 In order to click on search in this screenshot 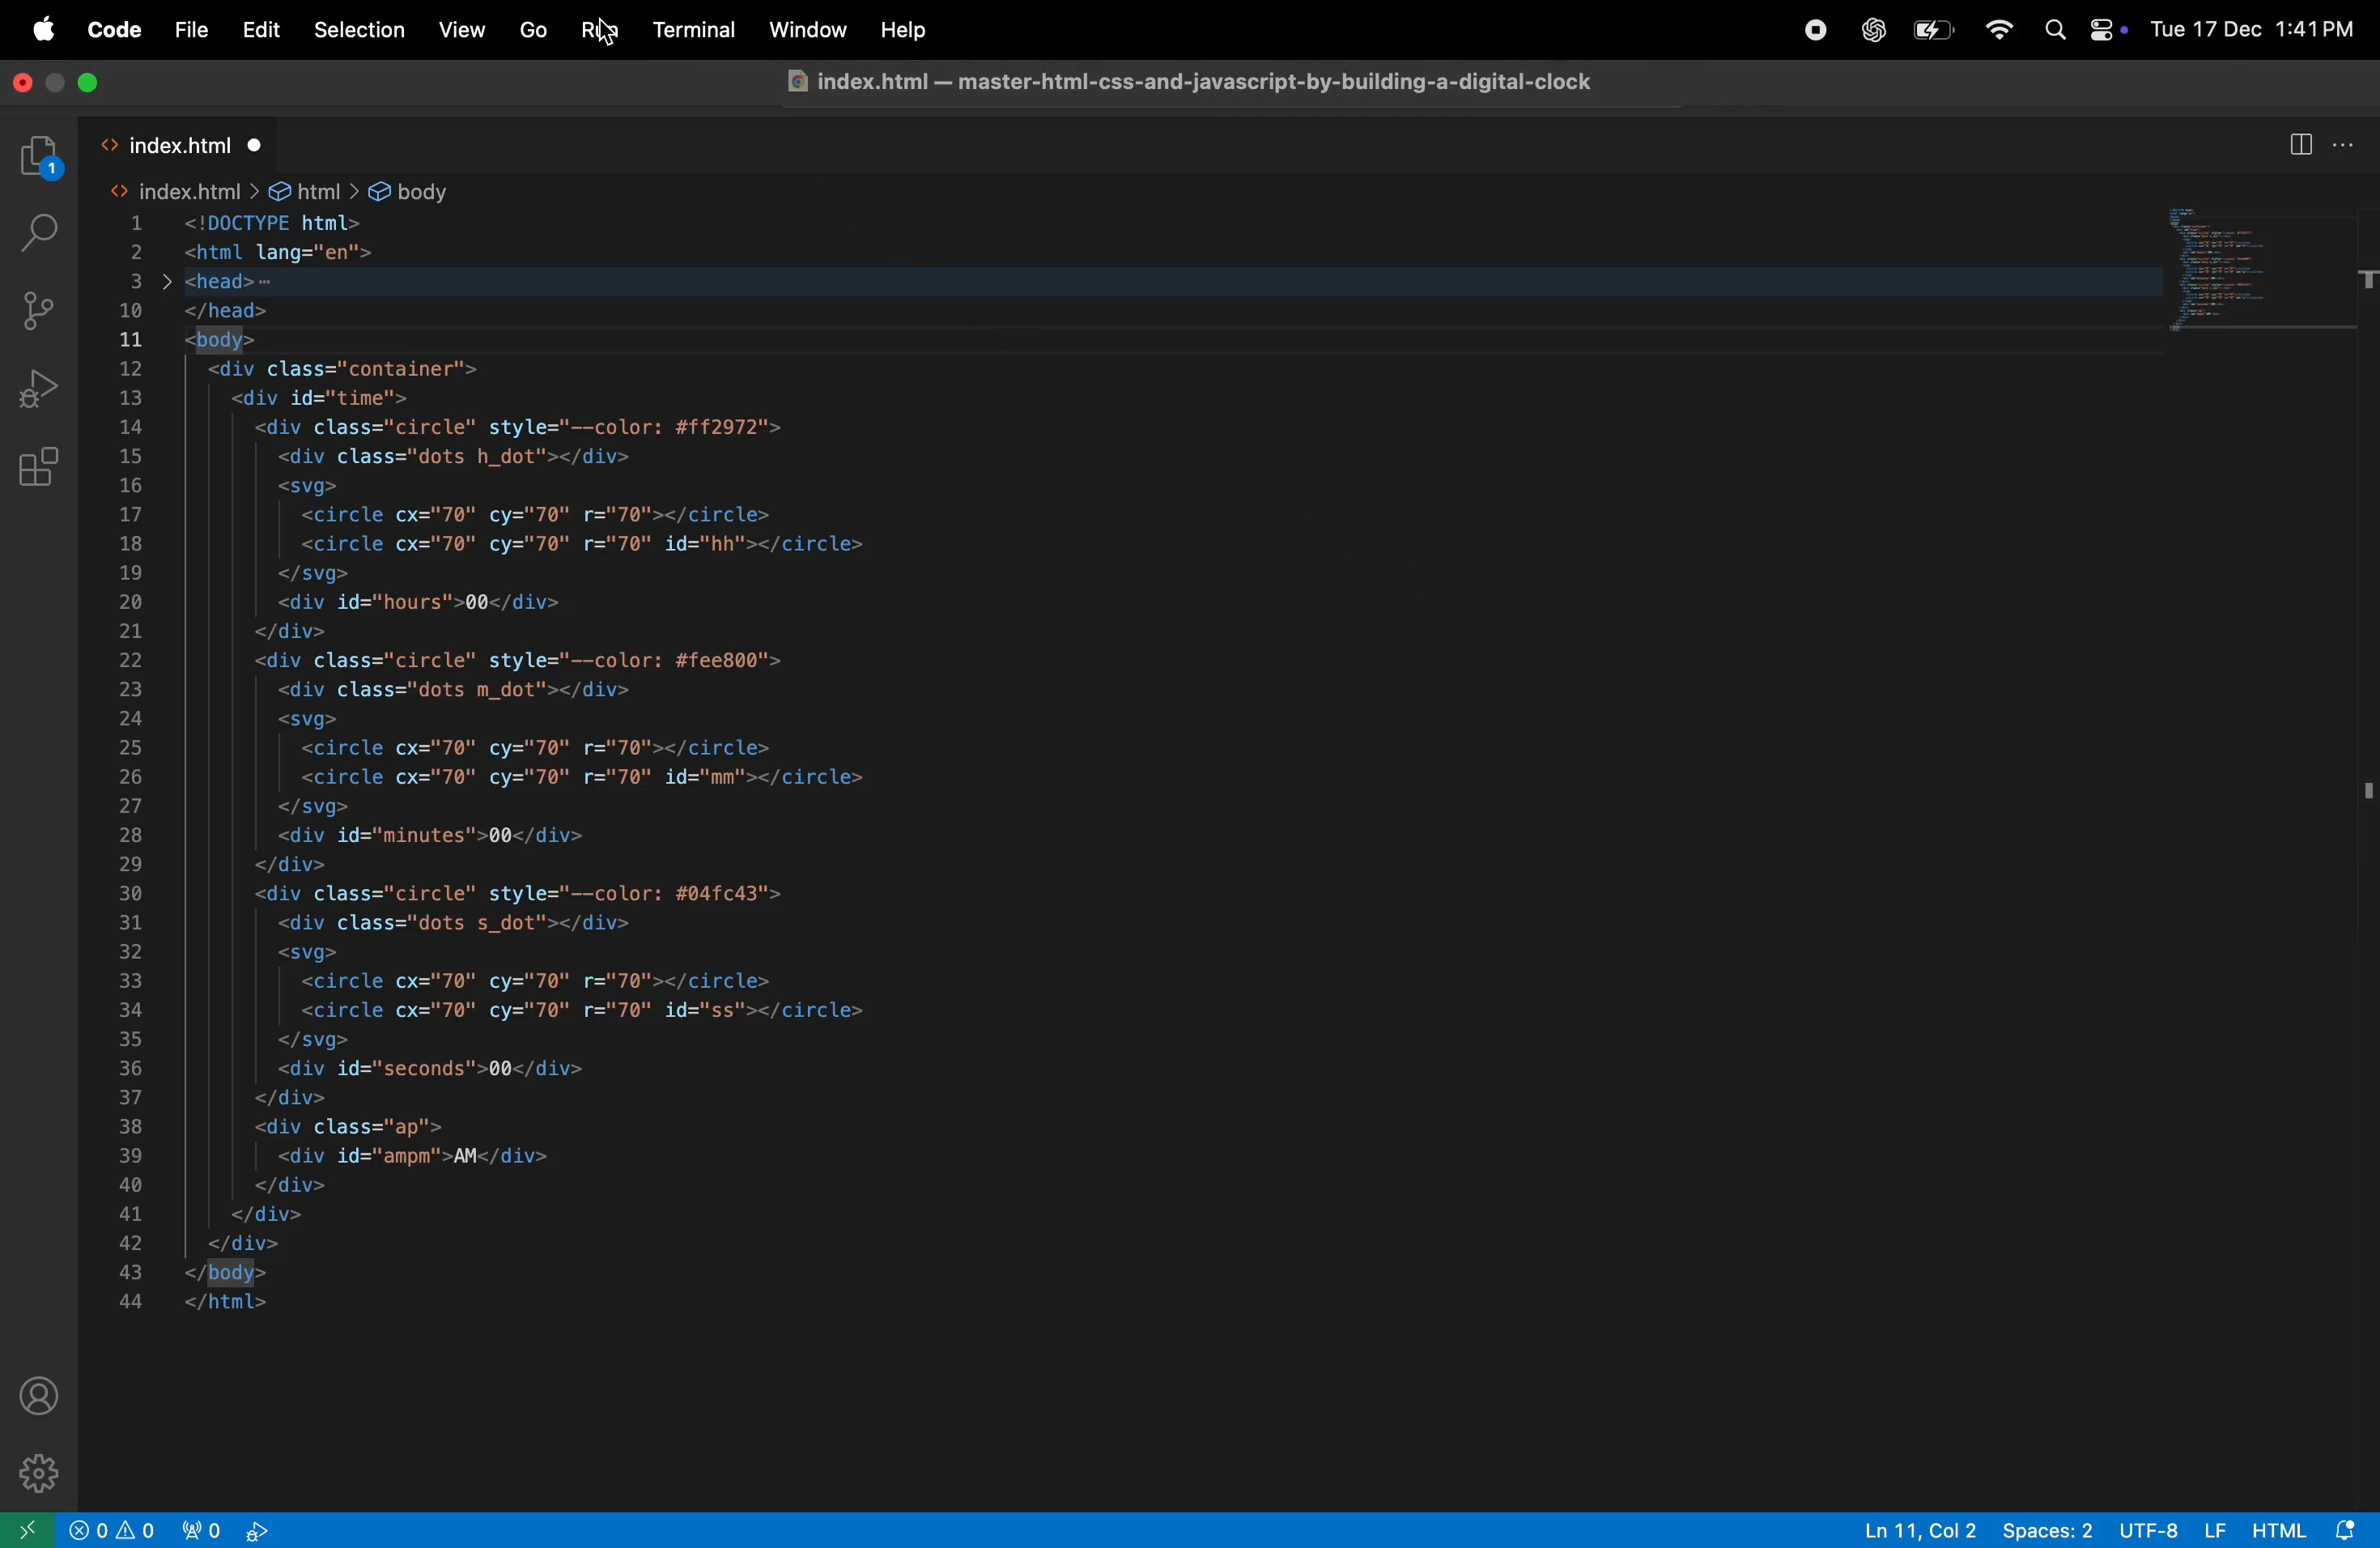, I will do `click(39, 231)`.